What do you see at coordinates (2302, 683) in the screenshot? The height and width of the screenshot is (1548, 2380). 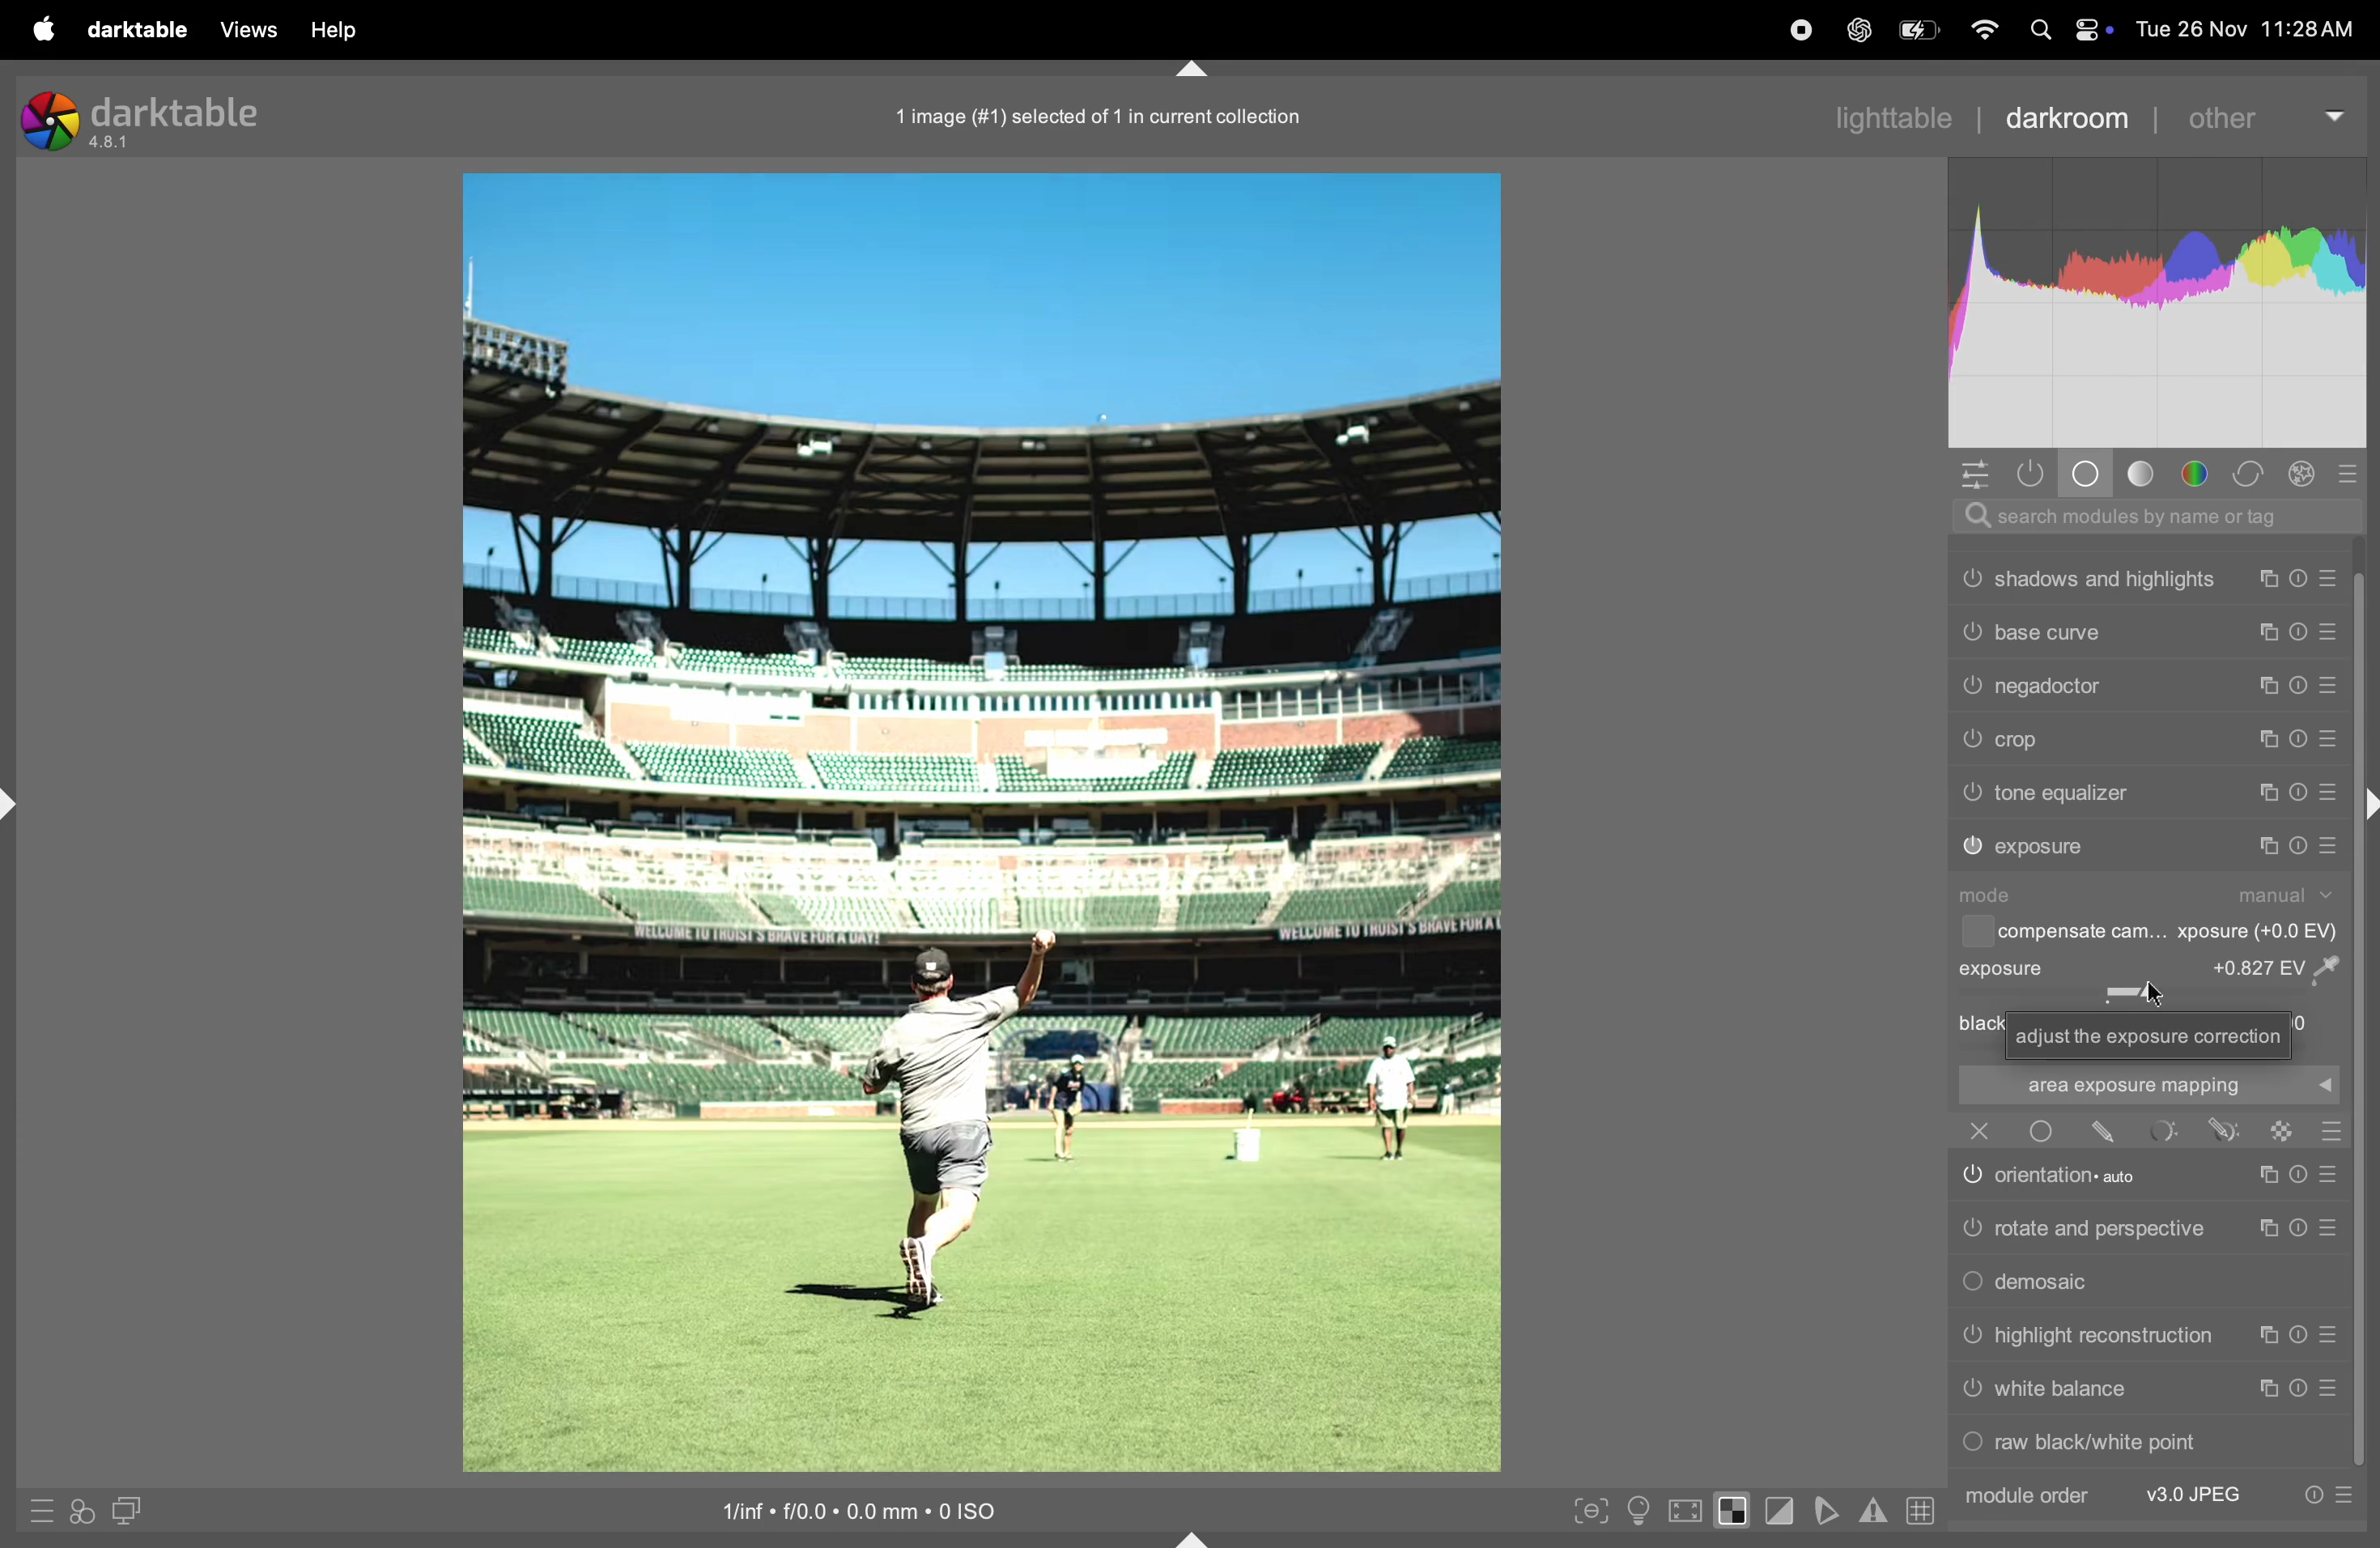 I see `reset presets` at bounding box center [2302, 683].